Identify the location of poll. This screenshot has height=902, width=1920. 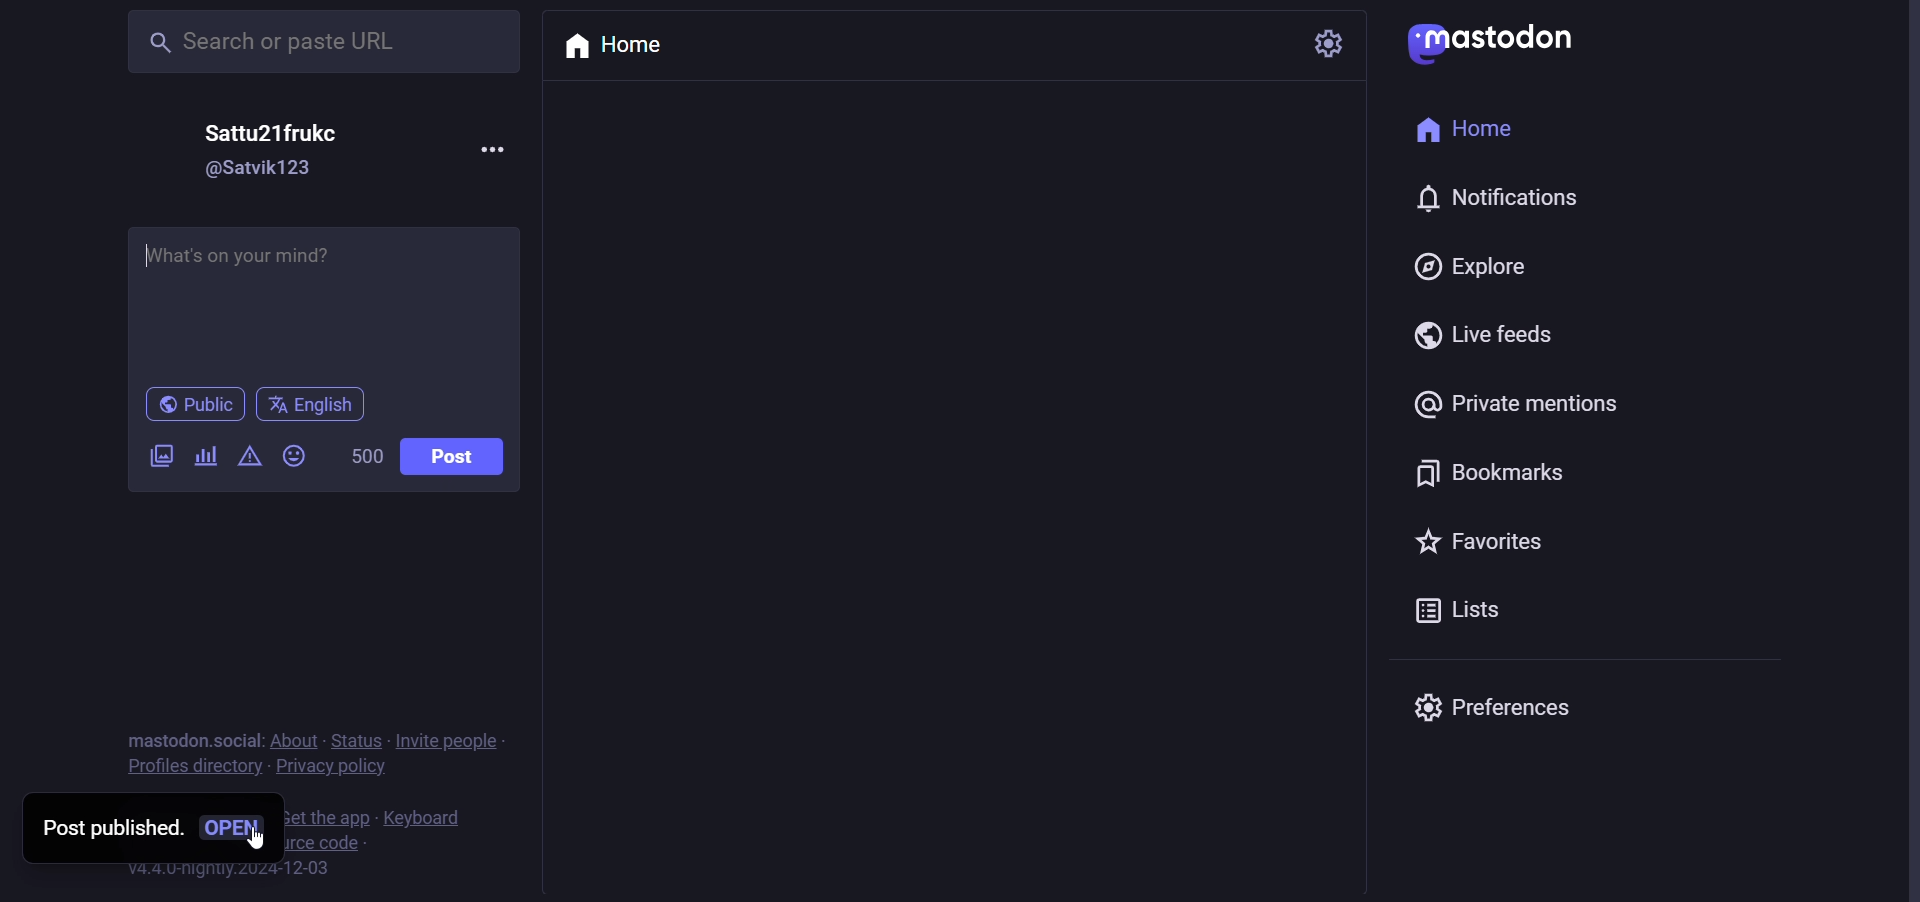
(201, 461).